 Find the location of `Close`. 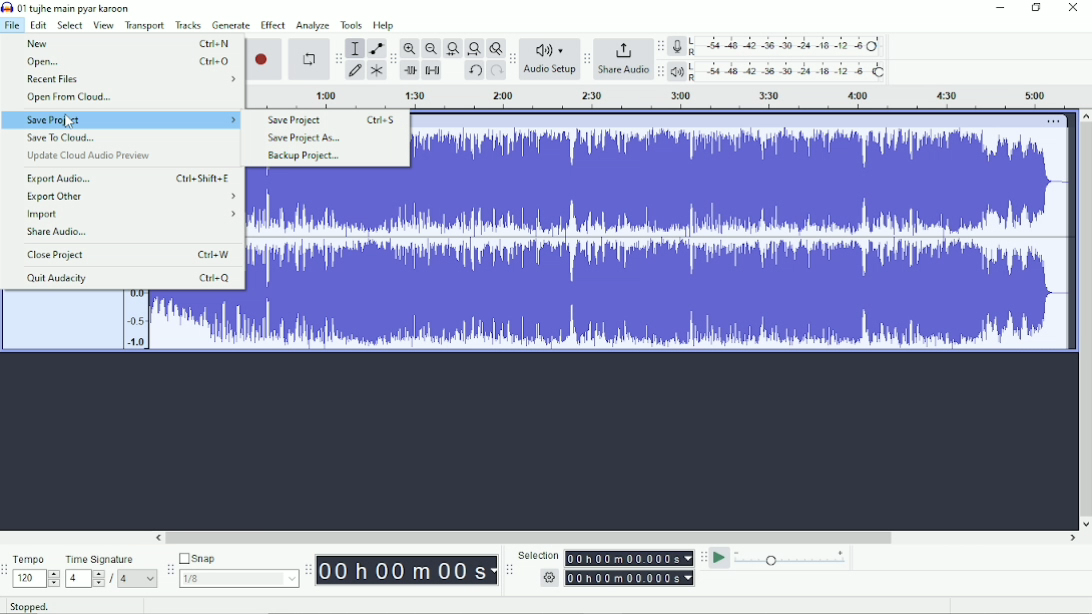

Close is located at coordinates (1073, 9).